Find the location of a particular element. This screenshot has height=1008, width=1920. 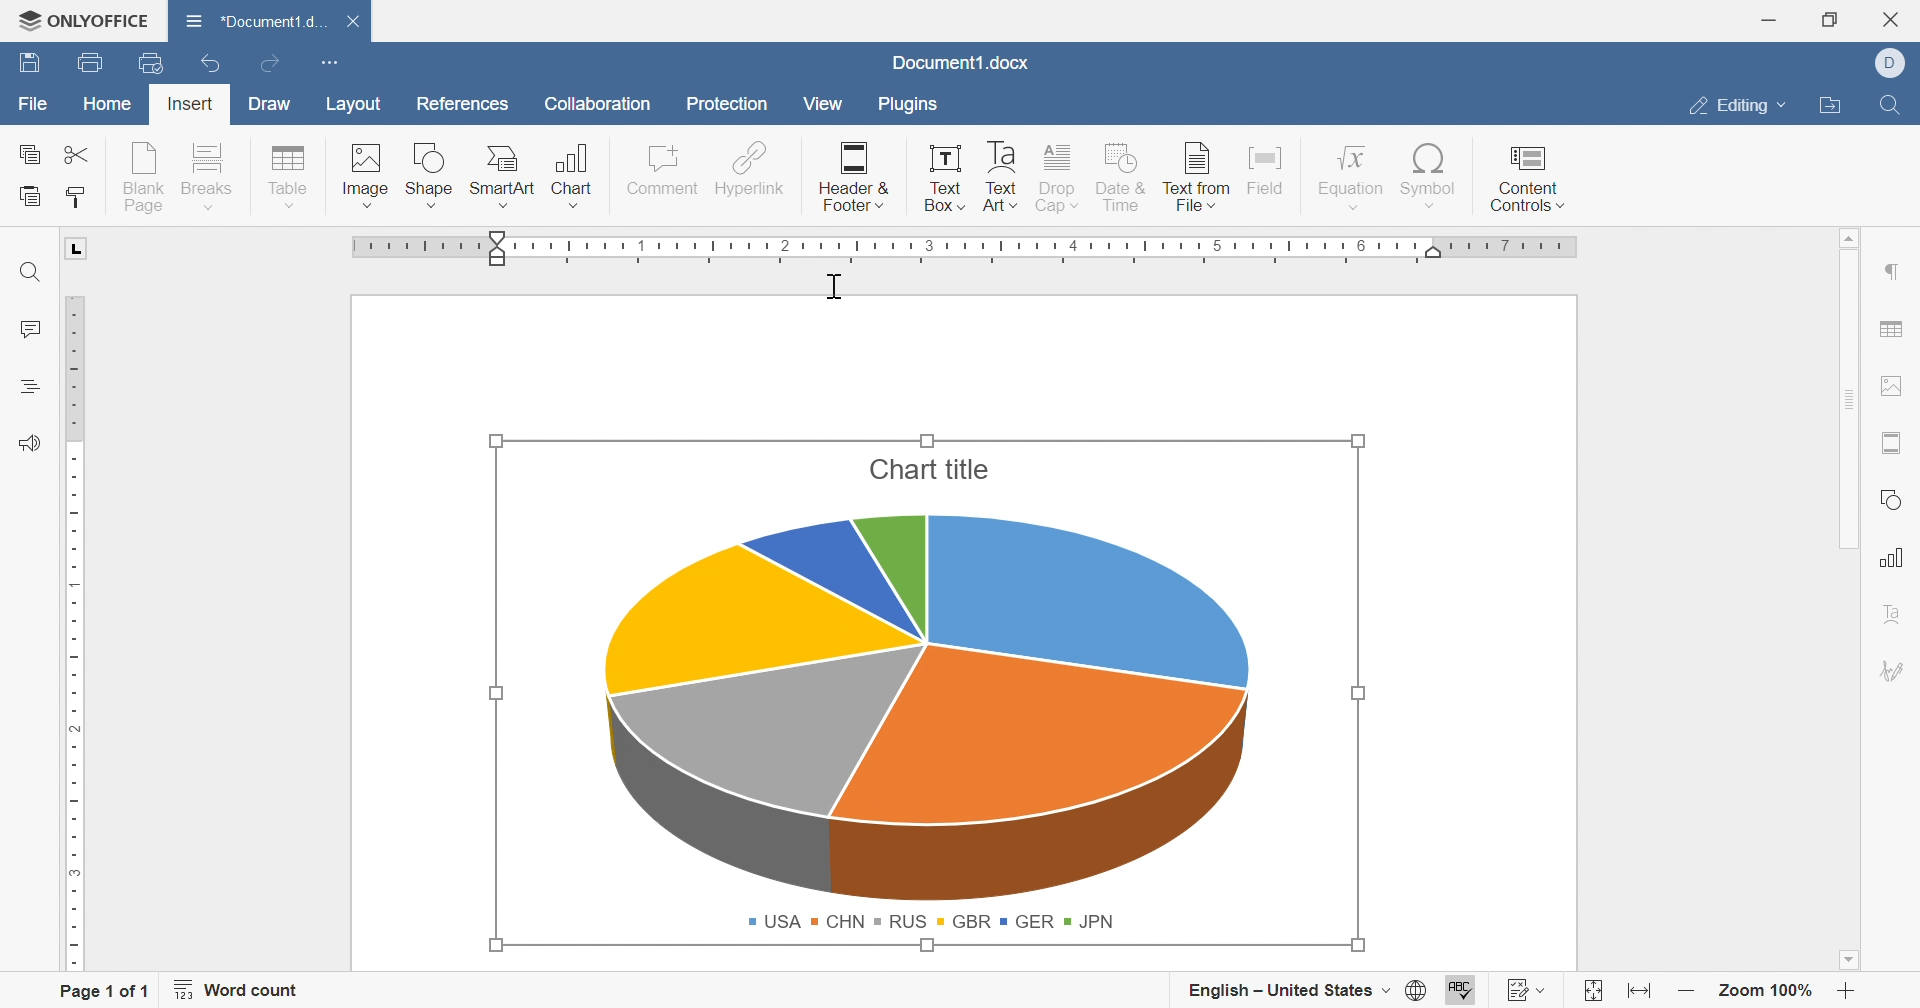

Undo is located at coordinates (208, 63).